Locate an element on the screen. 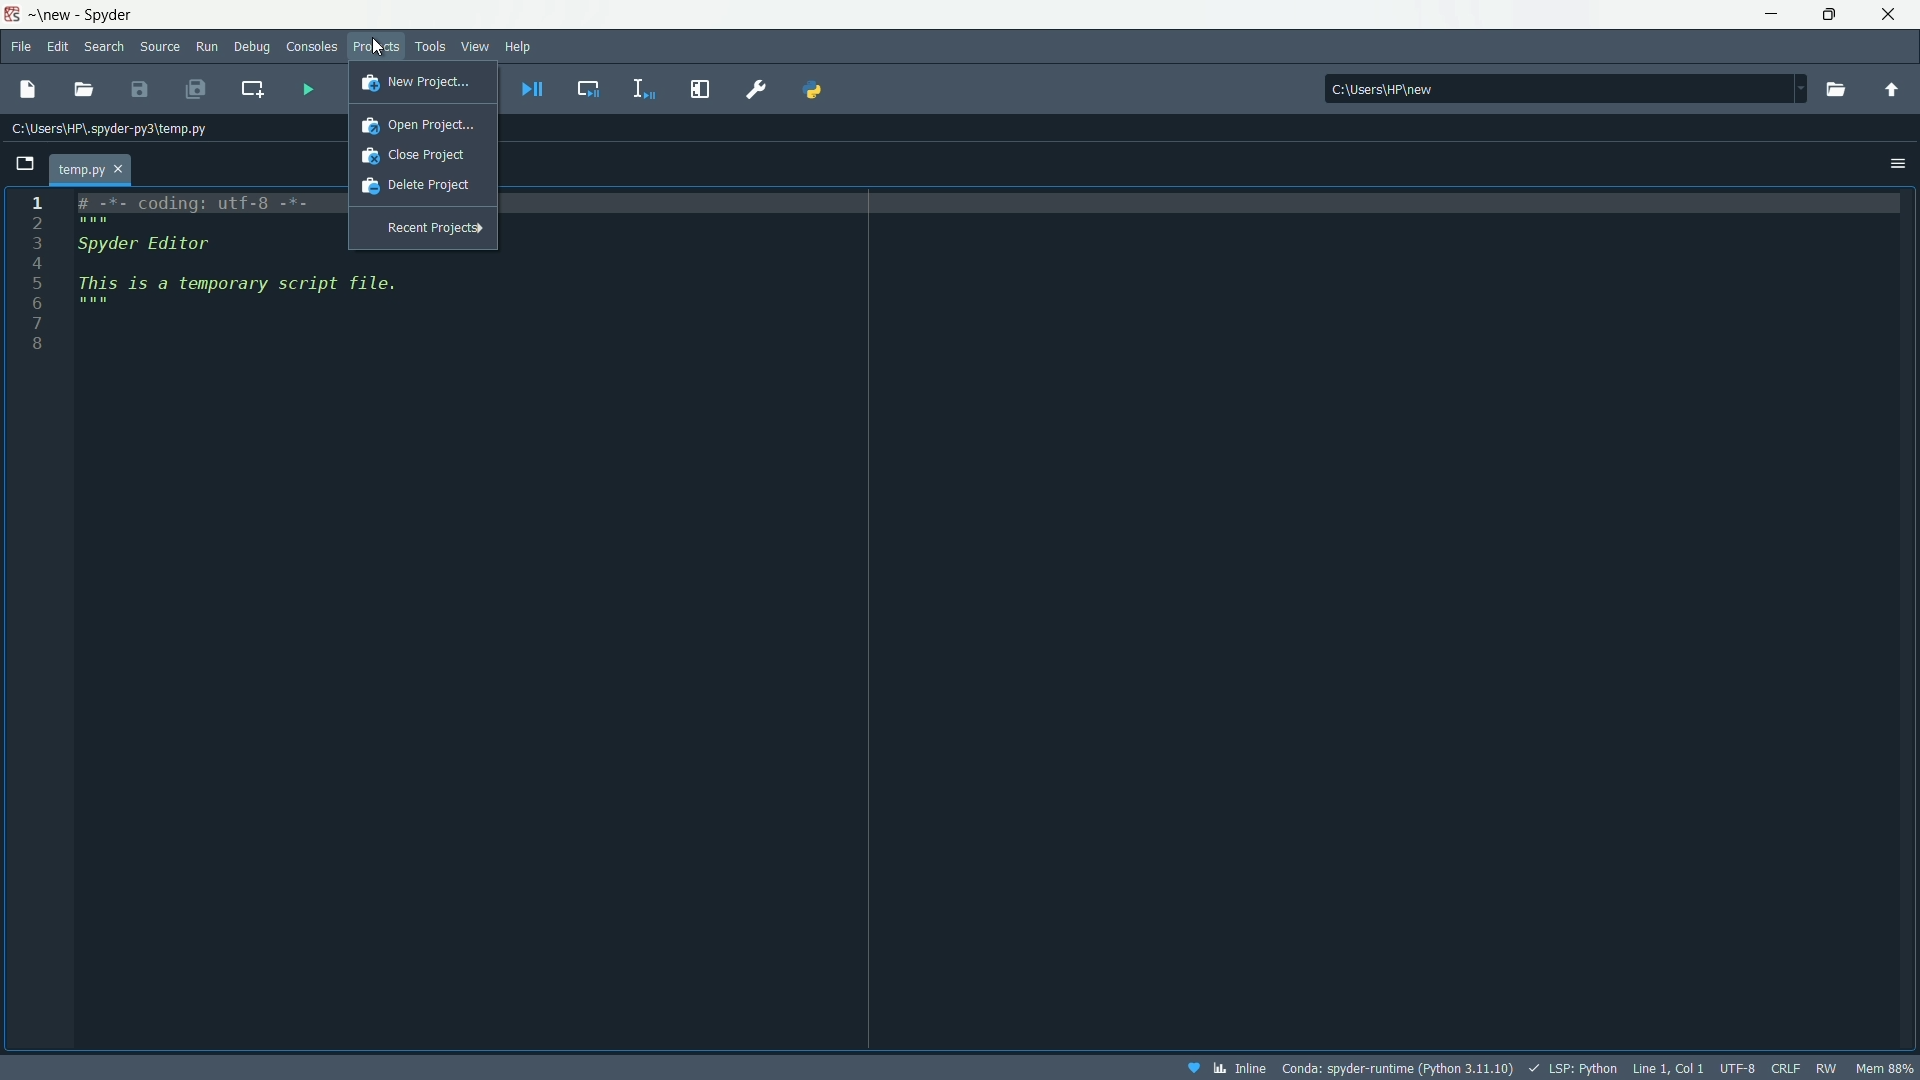  Debug selection is located at coordinates (591, 86).